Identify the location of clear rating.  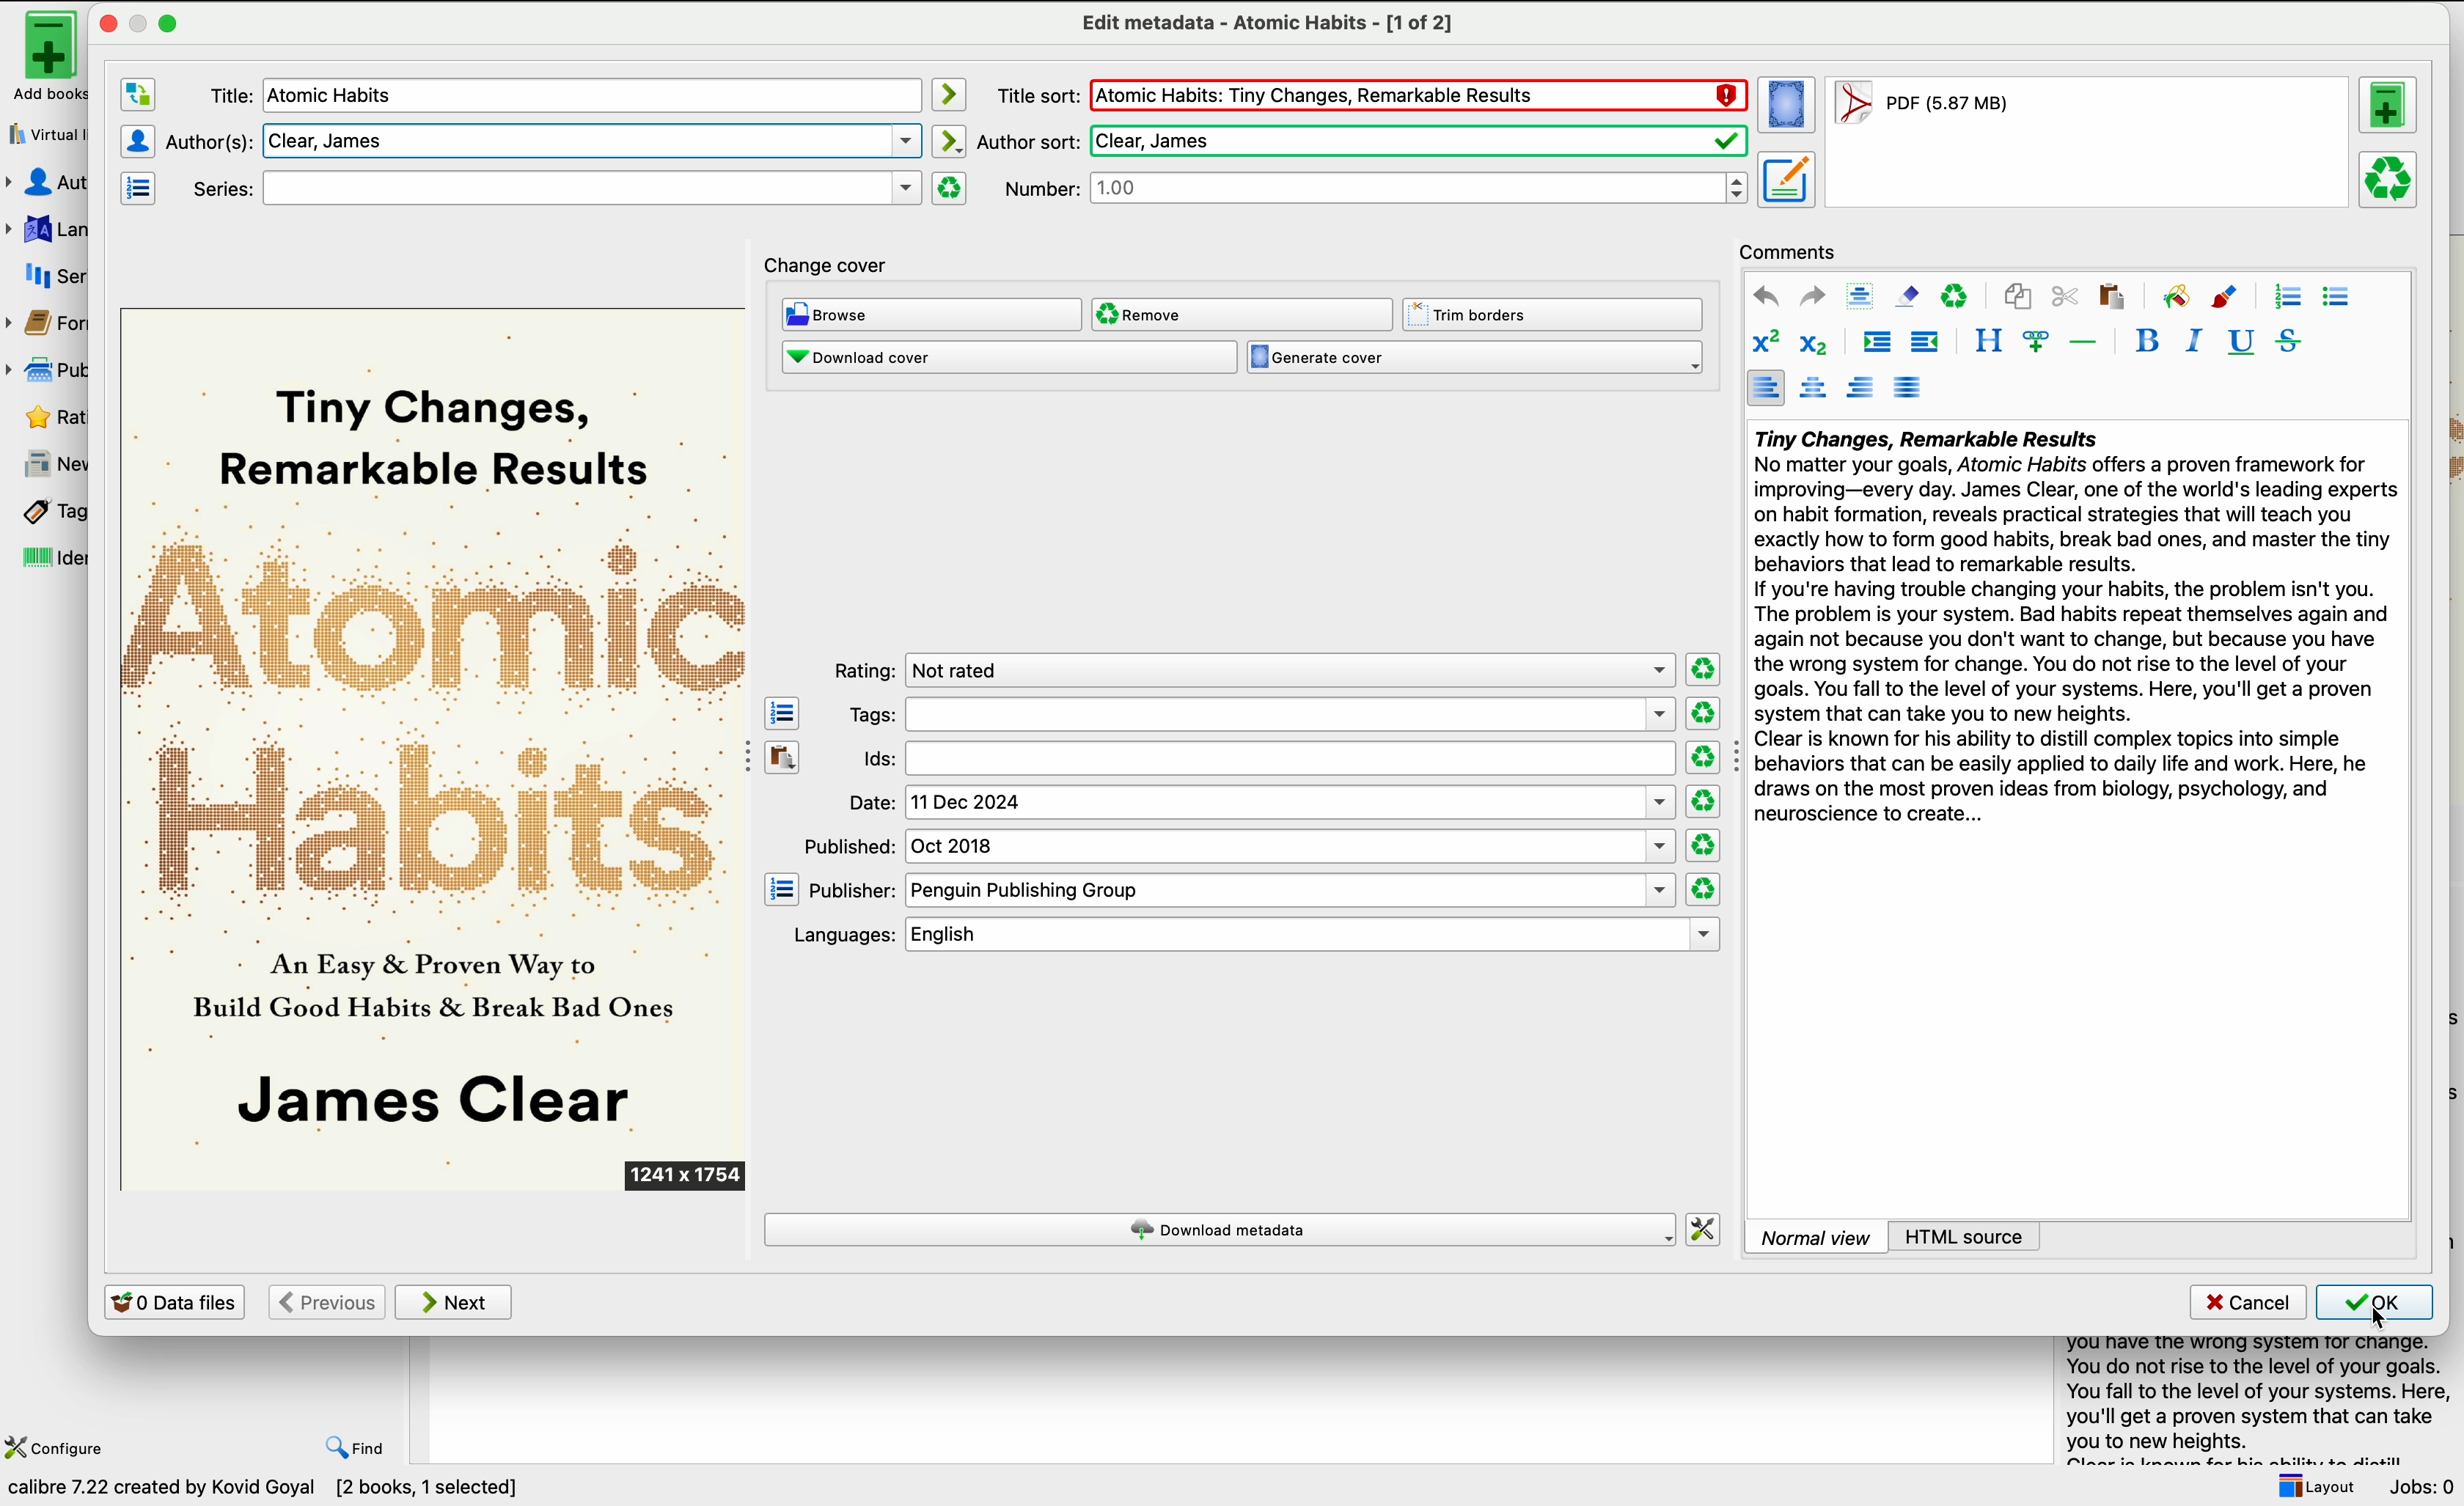
(1703, 889).